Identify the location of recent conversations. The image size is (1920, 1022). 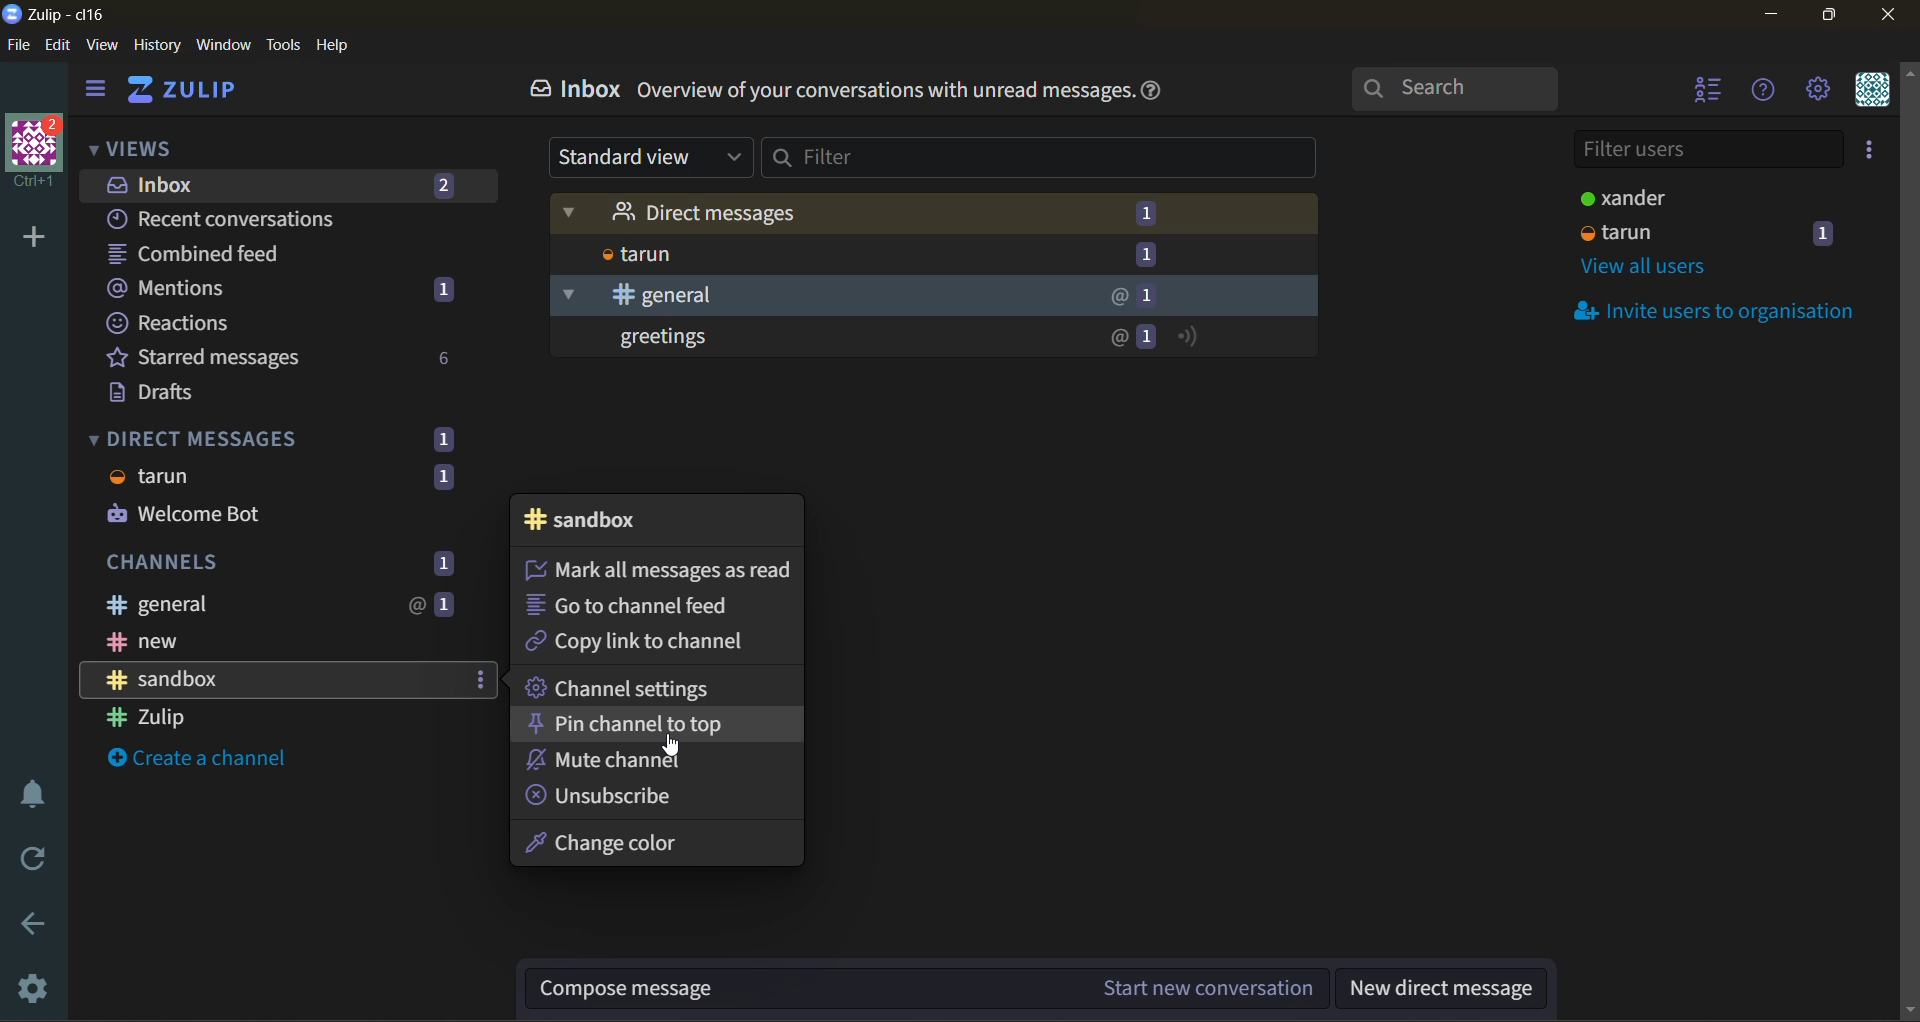
(243, 218).